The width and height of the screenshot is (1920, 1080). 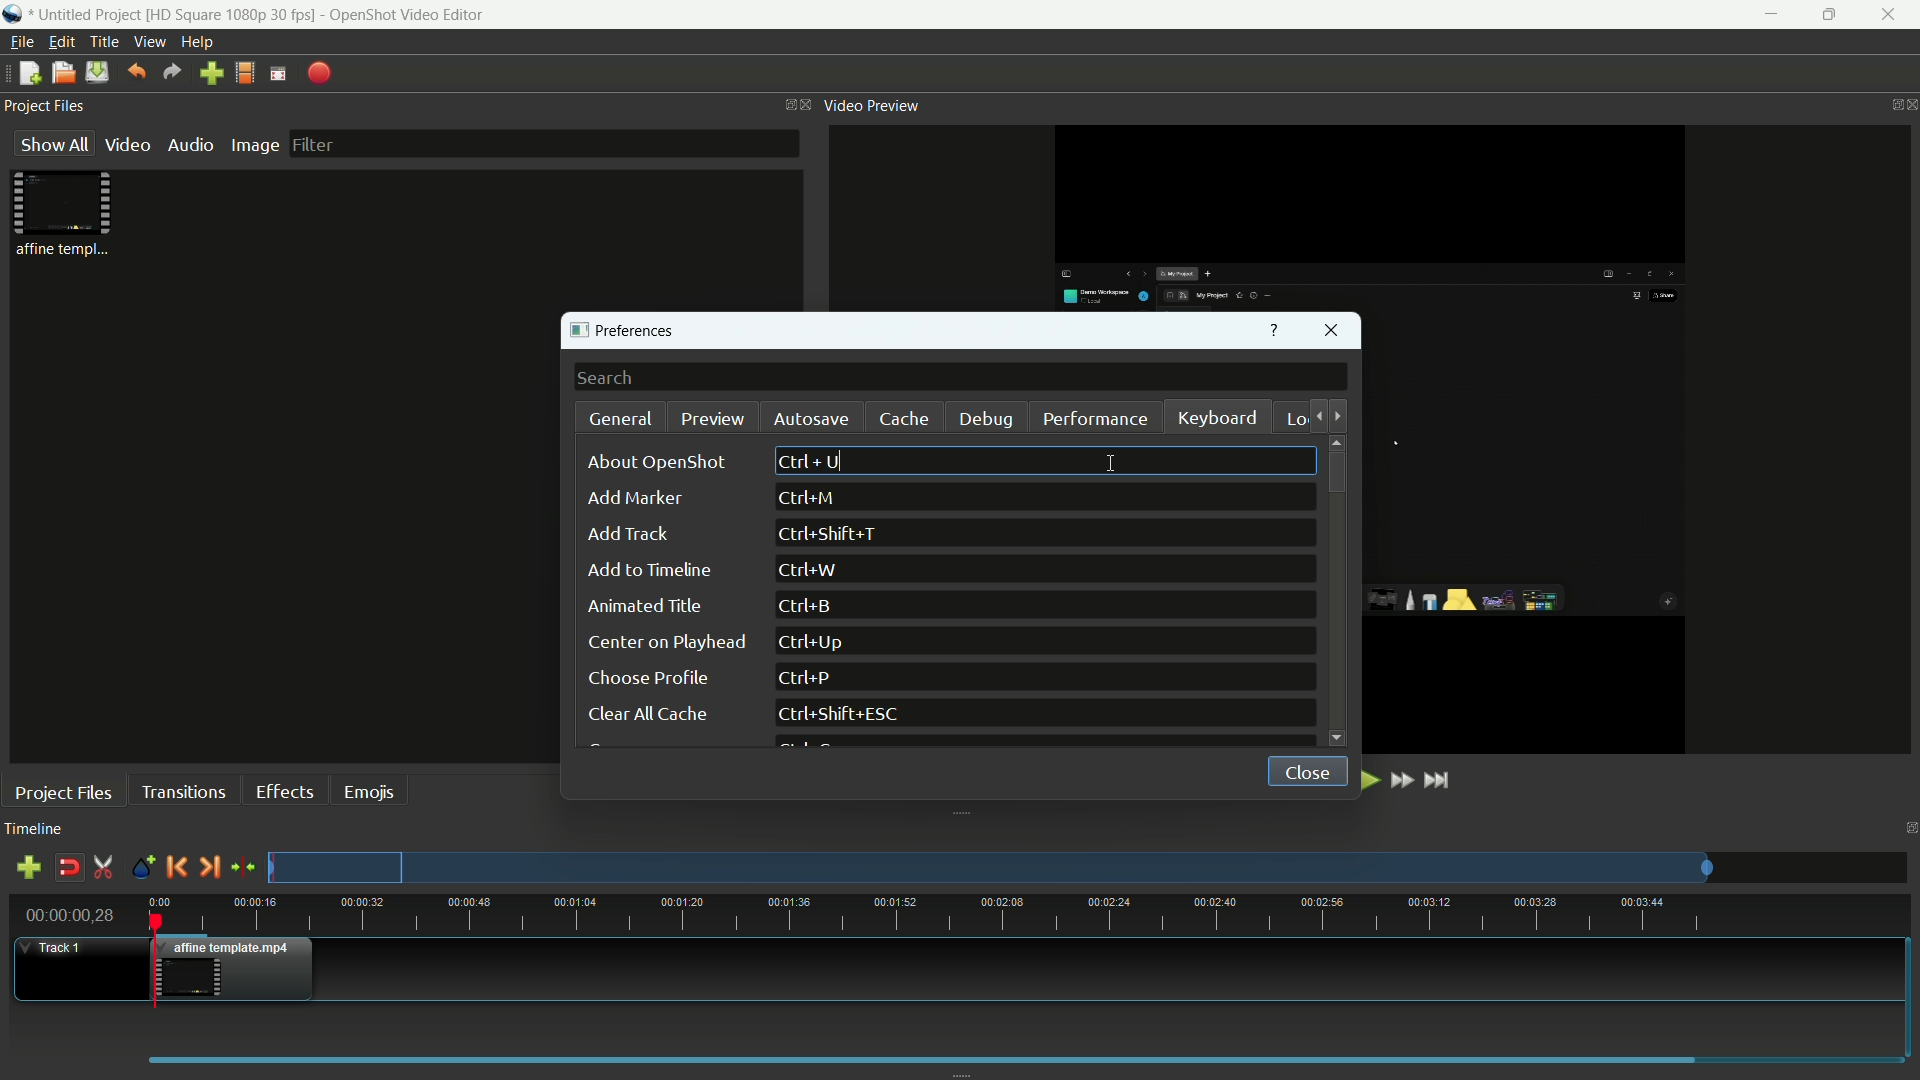 I want to click on track 1, so click(x=56, y=948).